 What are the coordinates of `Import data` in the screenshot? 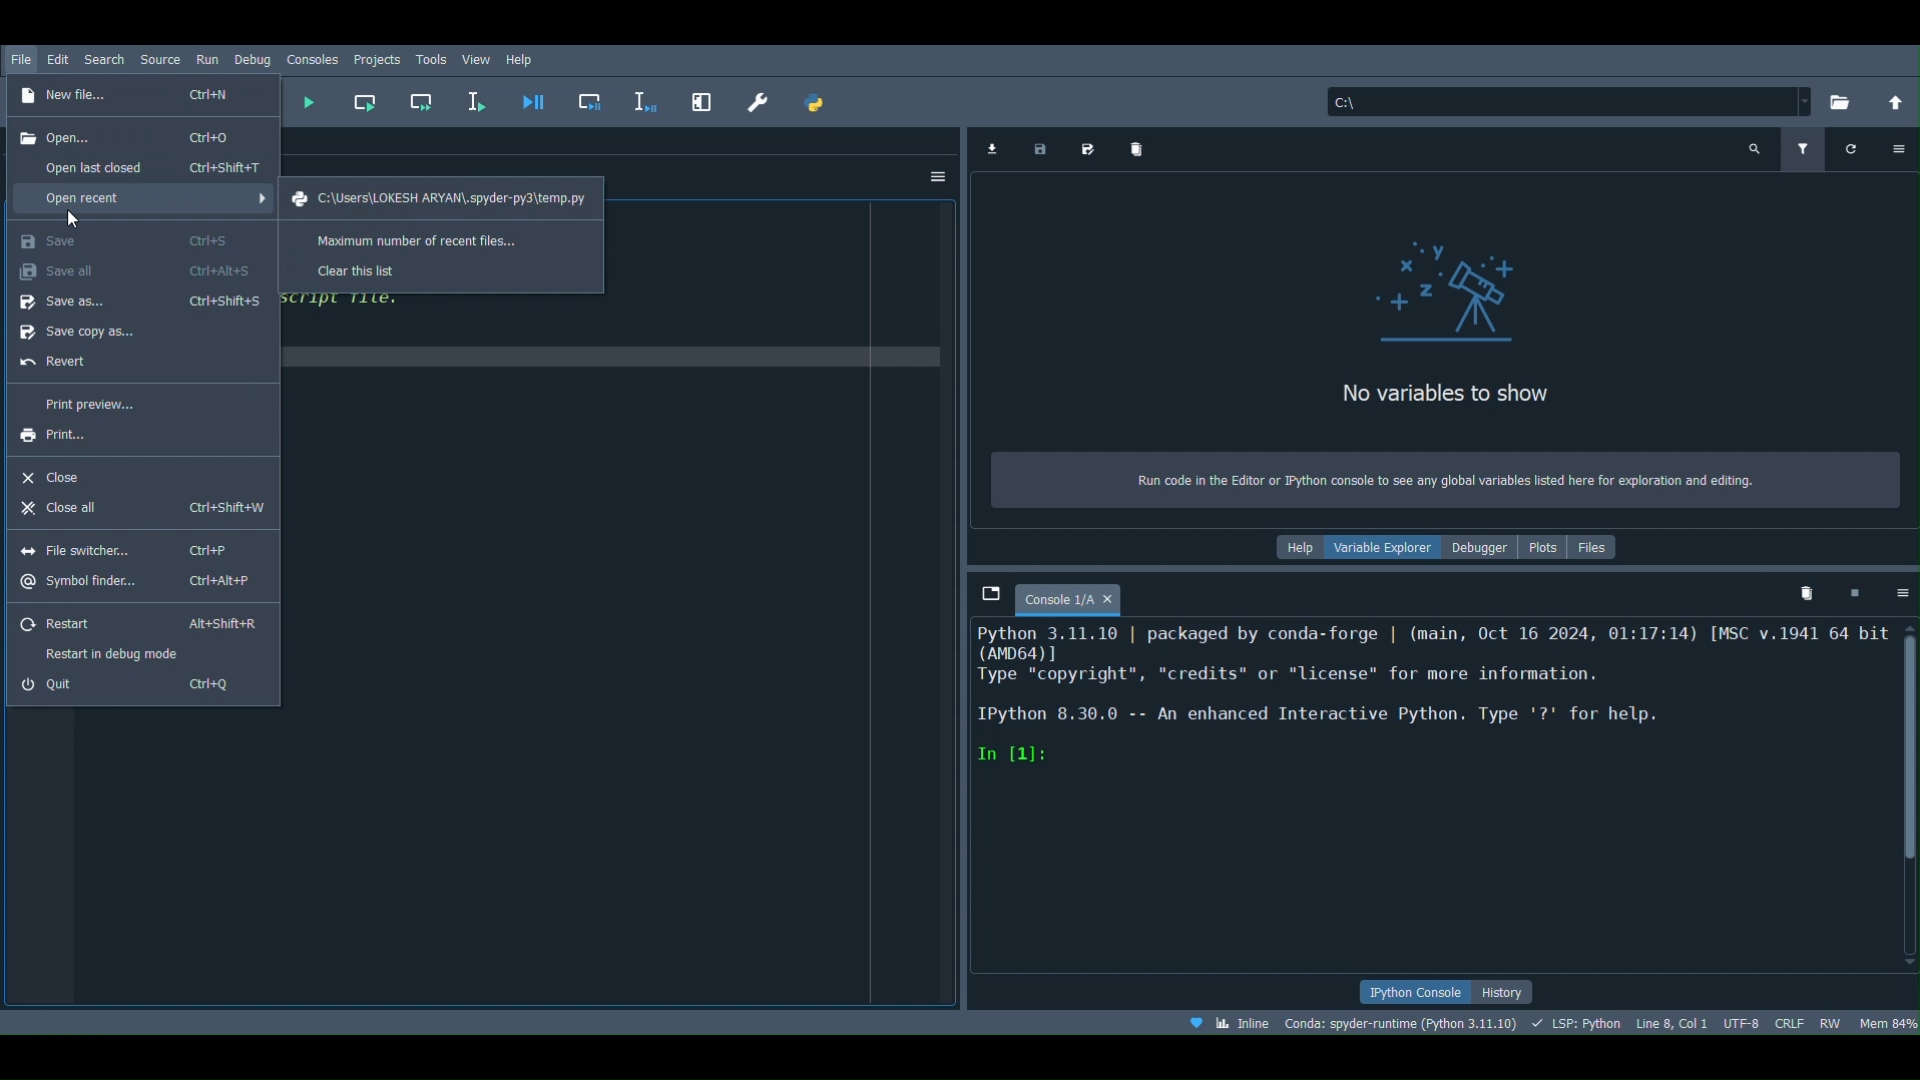 It's located at (991, 146).